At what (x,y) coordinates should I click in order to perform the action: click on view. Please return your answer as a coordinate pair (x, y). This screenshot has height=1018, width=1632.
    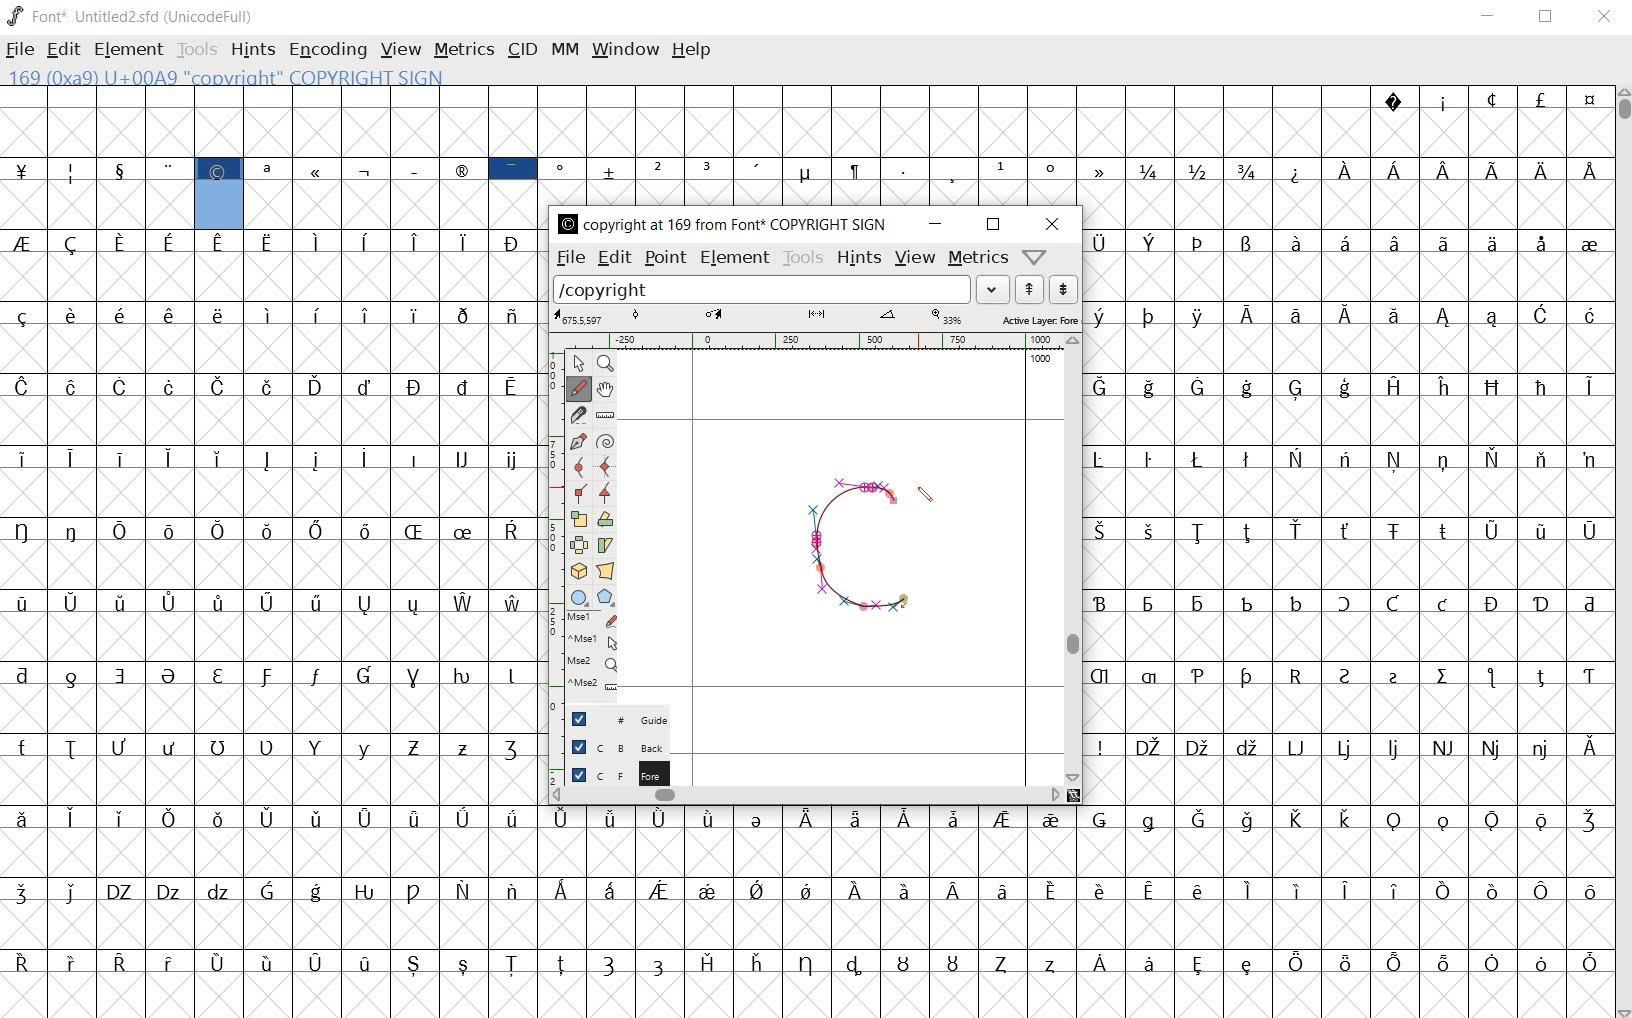
    Looking at the image, I should click on (401, 51).